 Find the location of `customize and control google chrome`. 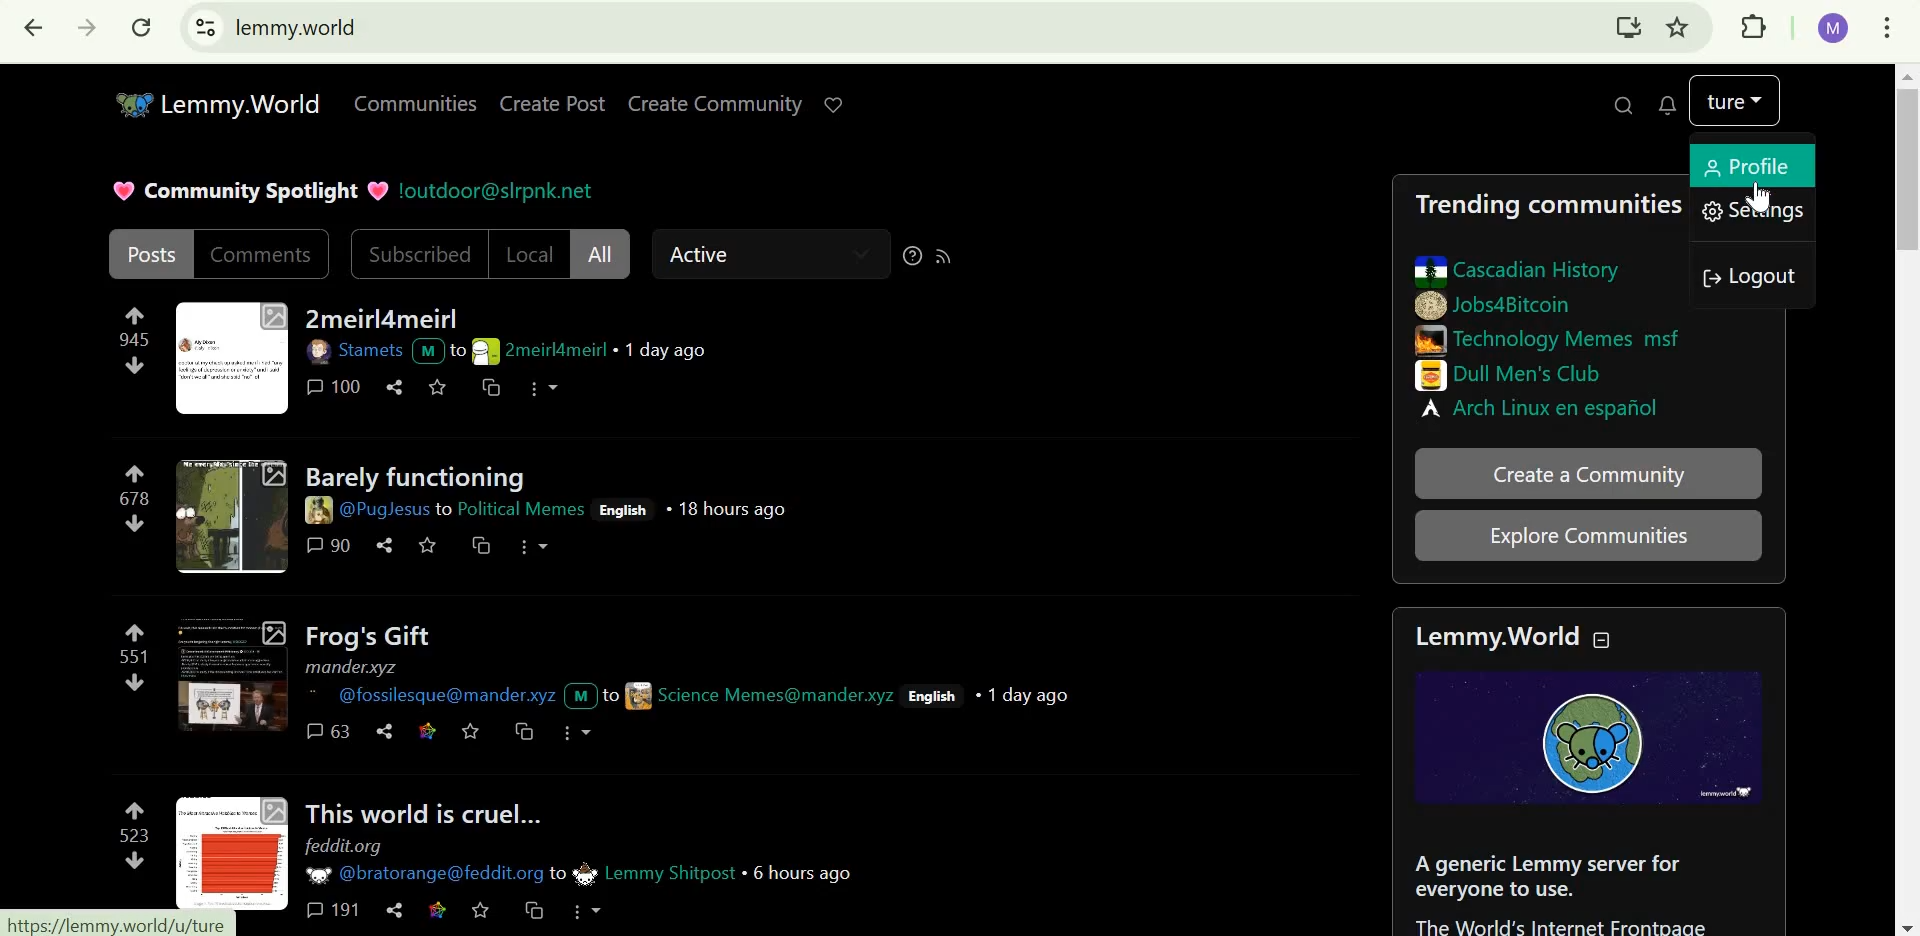

customize and control google chrome is located at coordinates (1891, 28).